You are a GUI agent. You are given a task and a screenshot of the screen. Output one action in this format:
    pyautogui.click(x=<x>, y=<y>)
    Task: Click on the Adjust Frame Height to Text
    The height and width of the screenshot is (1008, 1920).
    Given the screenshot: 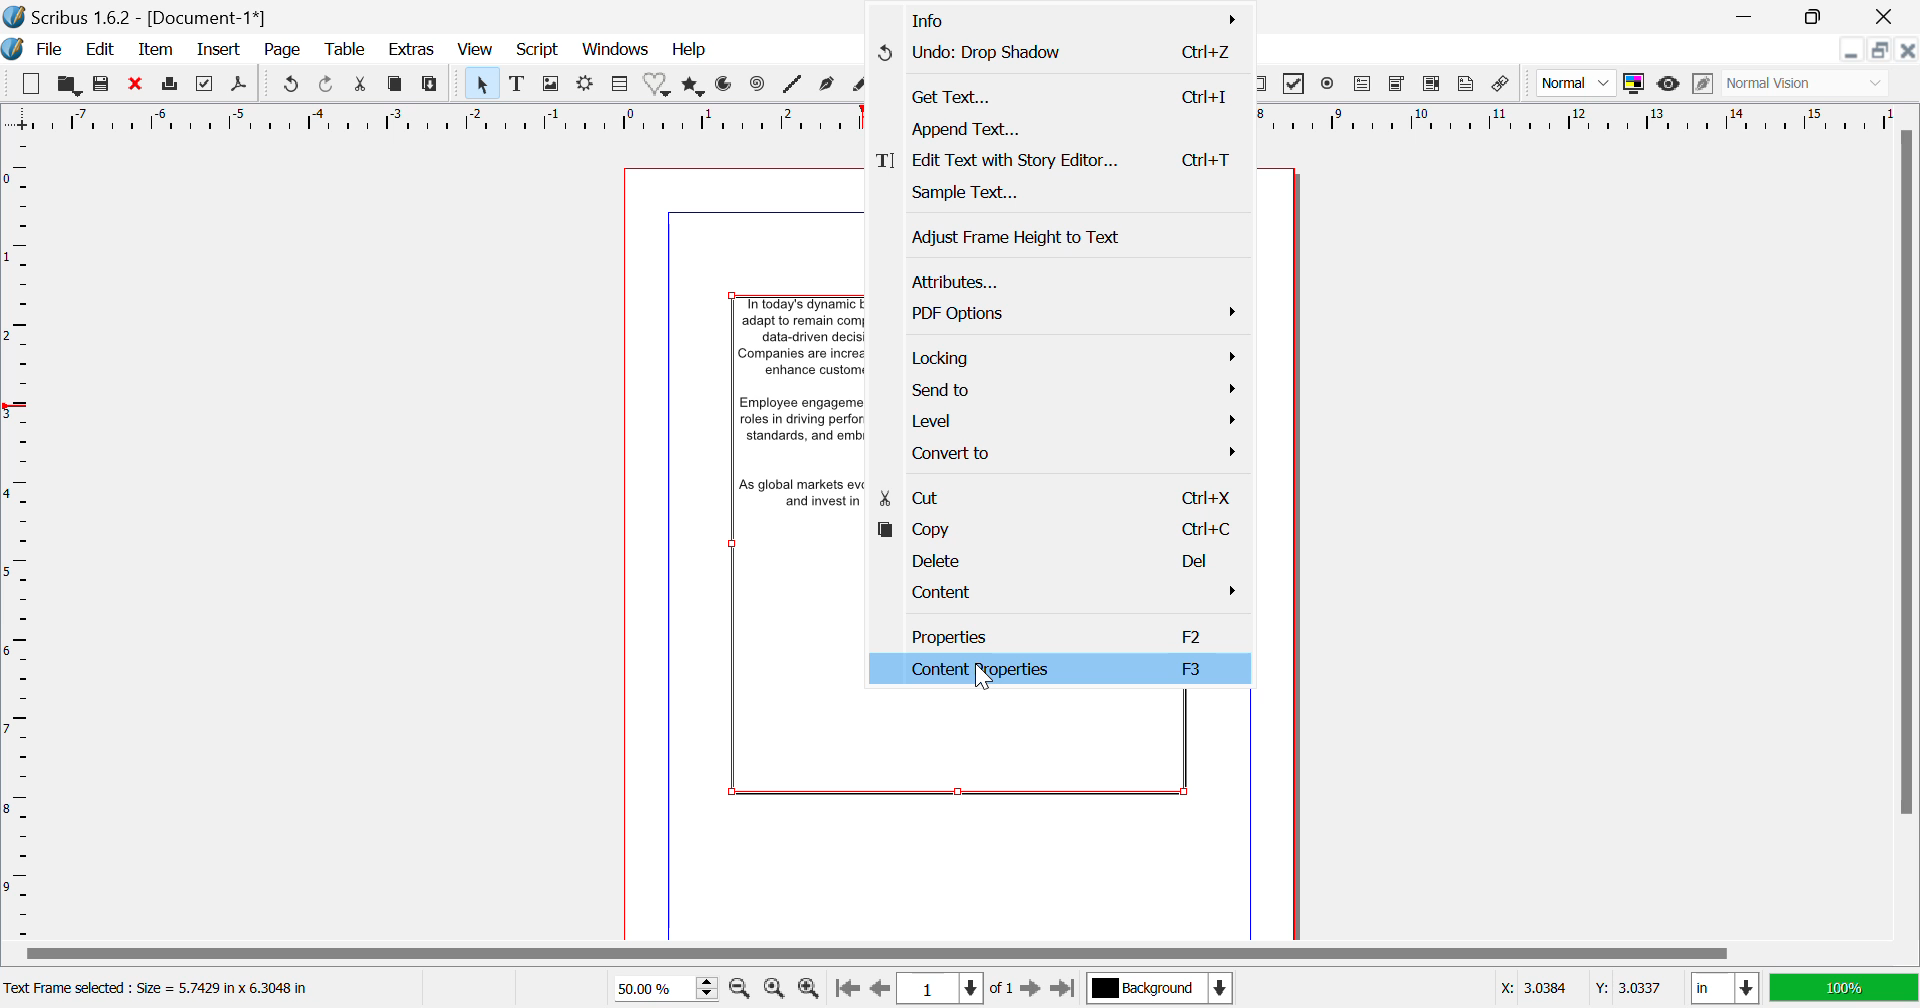 What is the action you would take?
    pyautogui.click(x=1064, y=238)
    